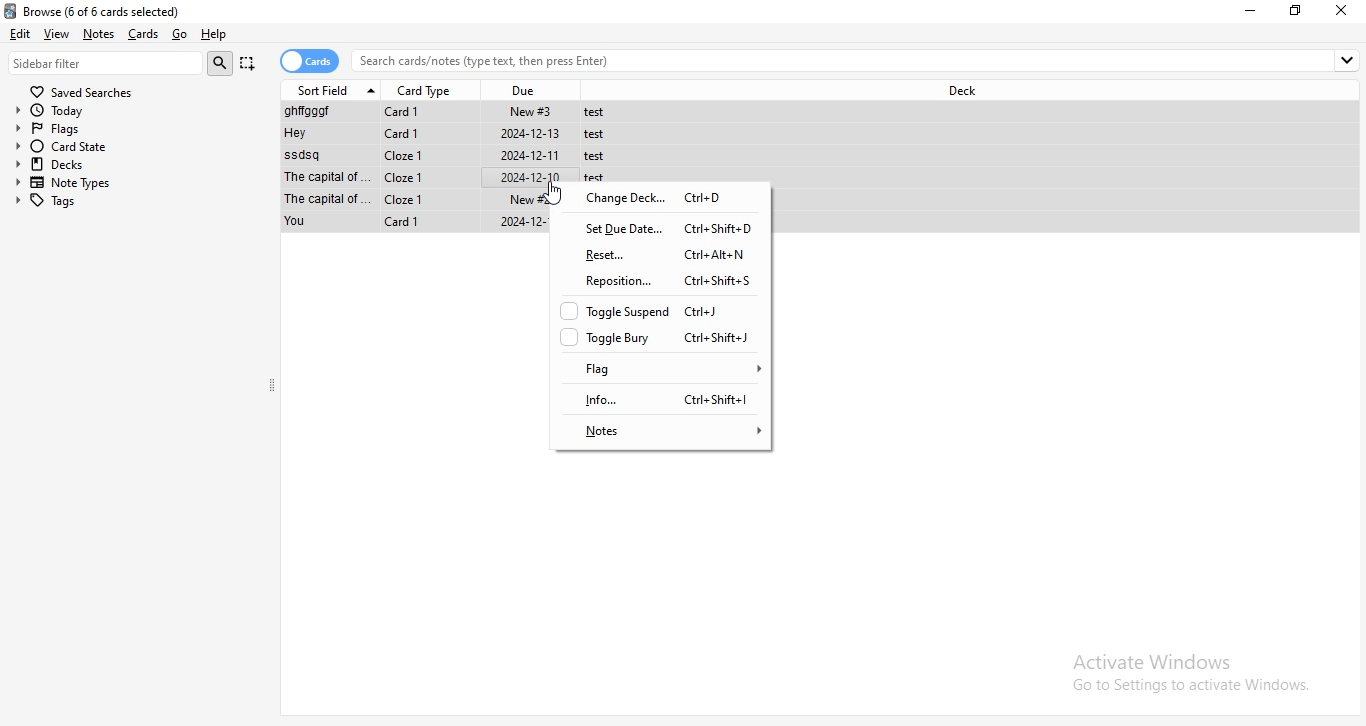  Describe the element at coordinates (220, 63) in the screenshot. I see `search` at that location.